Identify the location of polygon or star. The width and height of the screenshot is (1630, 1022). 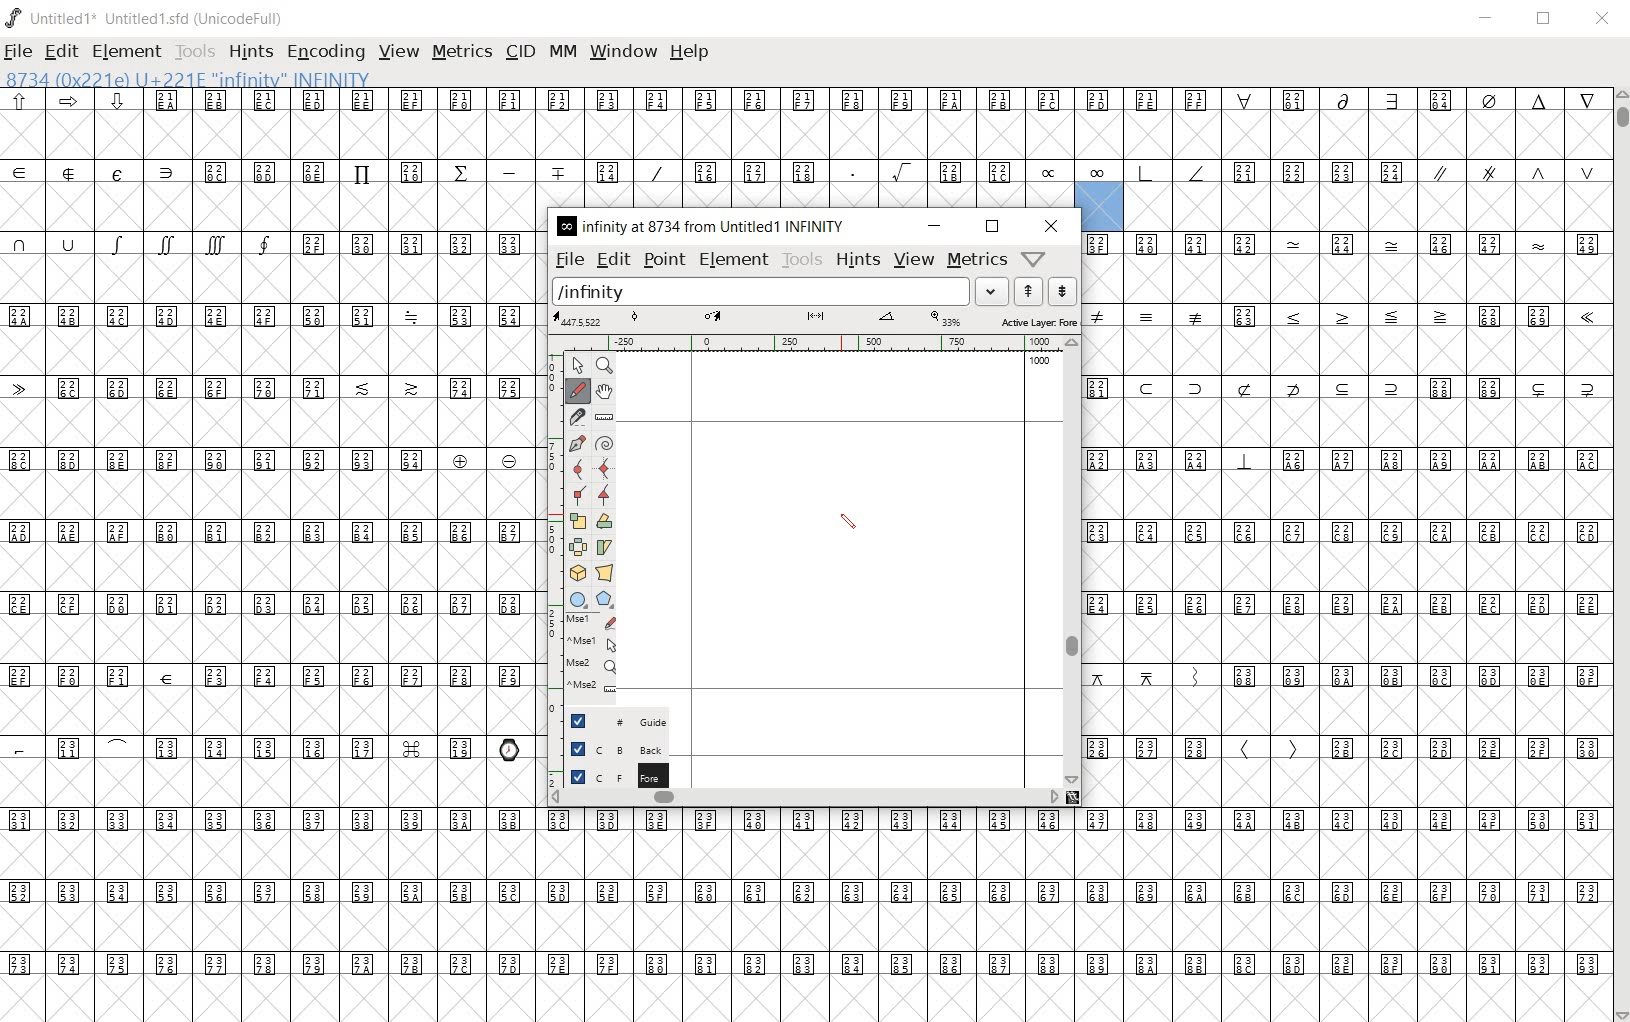
(606, 598).